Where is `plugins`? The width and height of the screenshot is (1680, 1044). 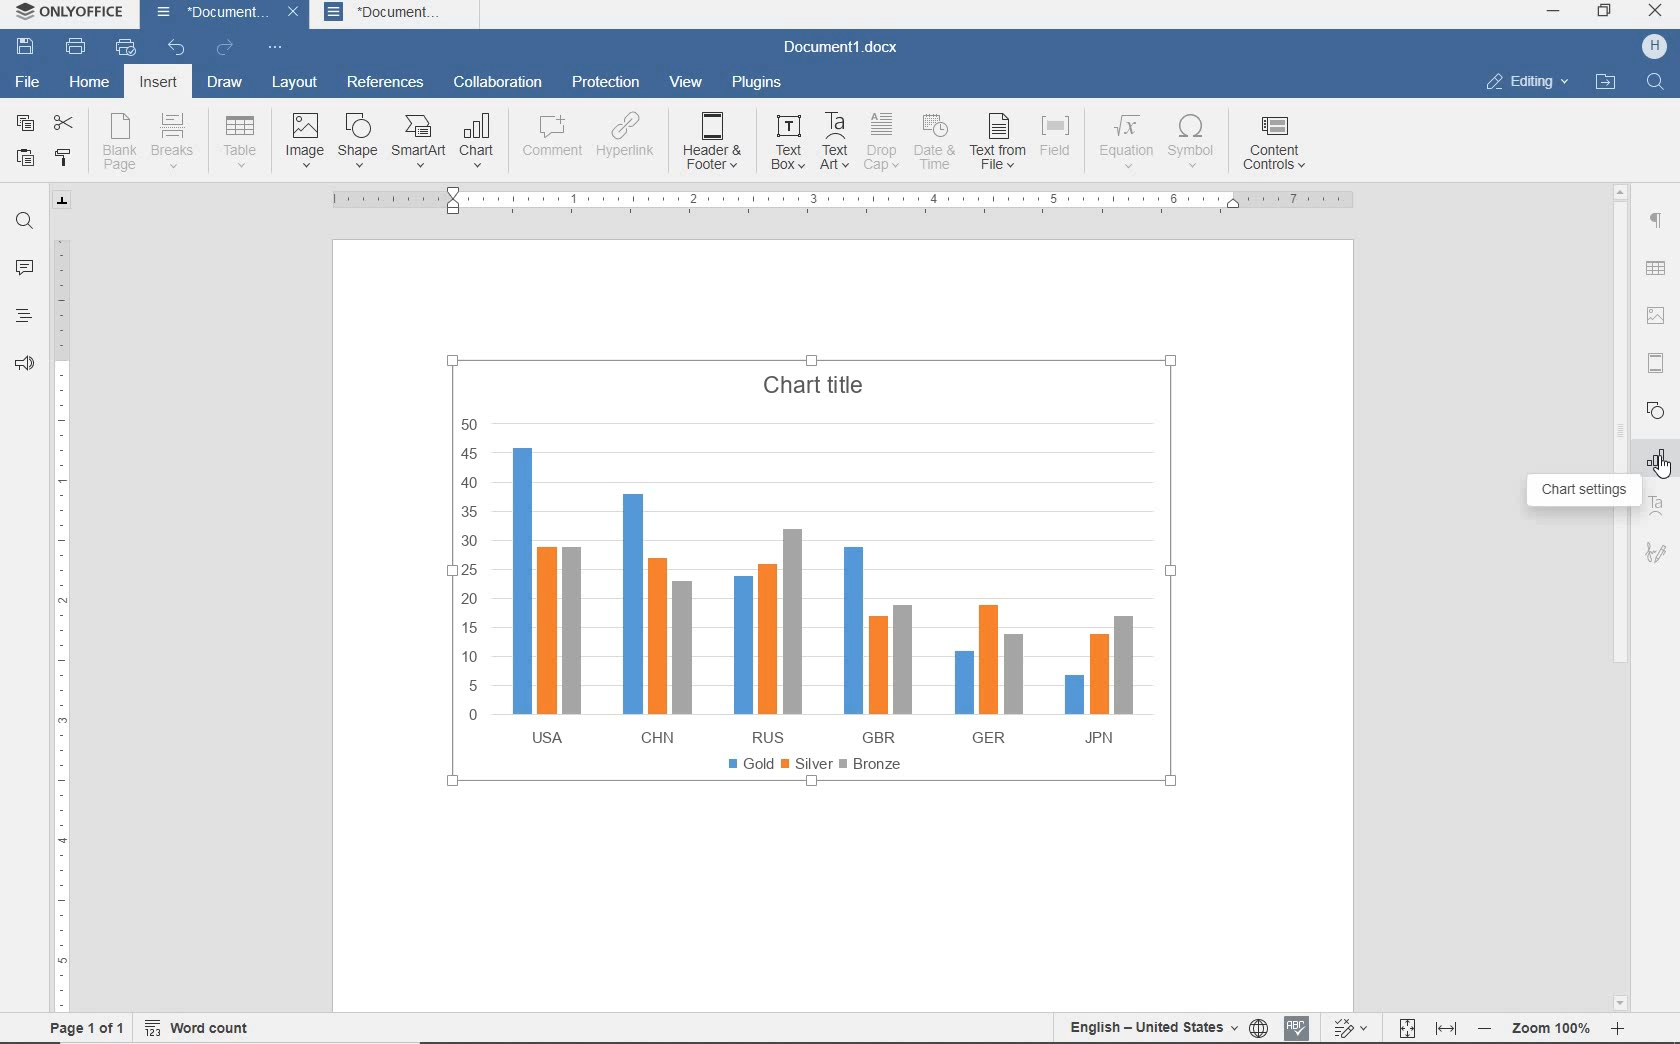
plugins is located at coordinates (757, 83).